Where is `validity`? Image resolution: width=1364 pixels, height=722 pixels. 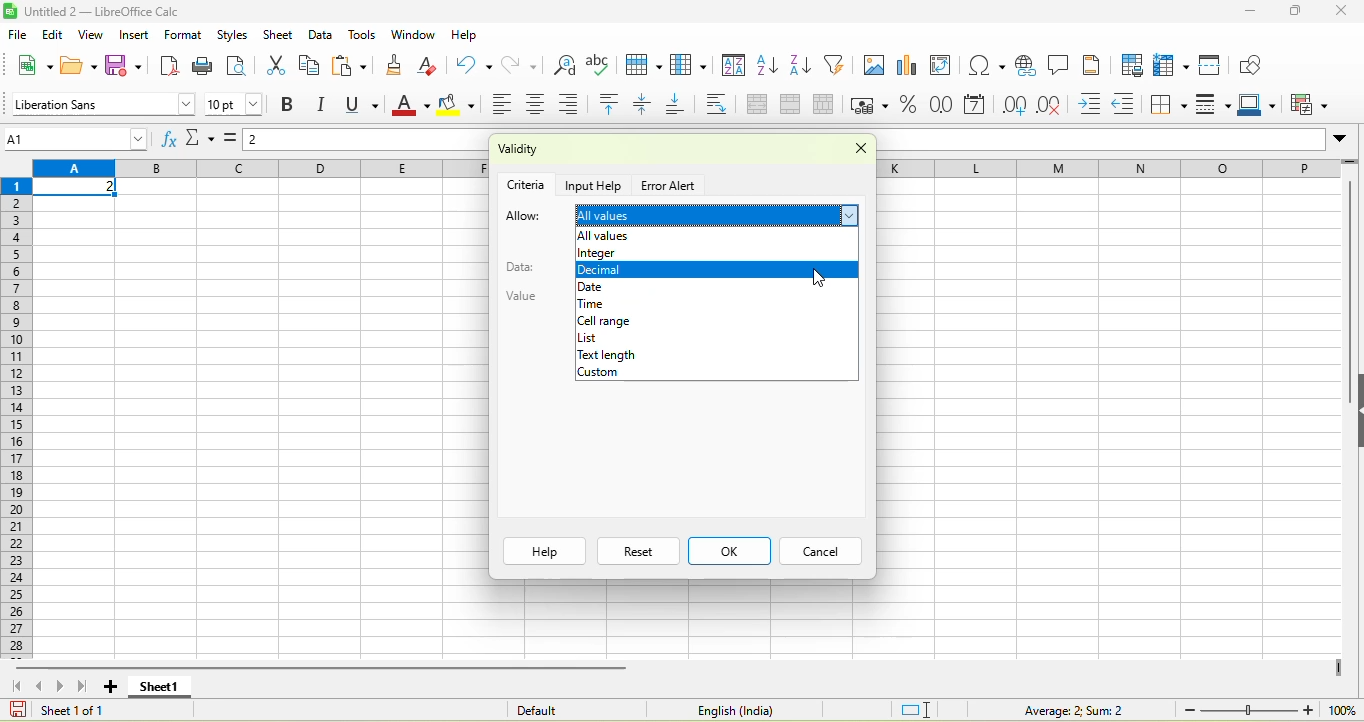 validity is located at coordinates (572, 151).